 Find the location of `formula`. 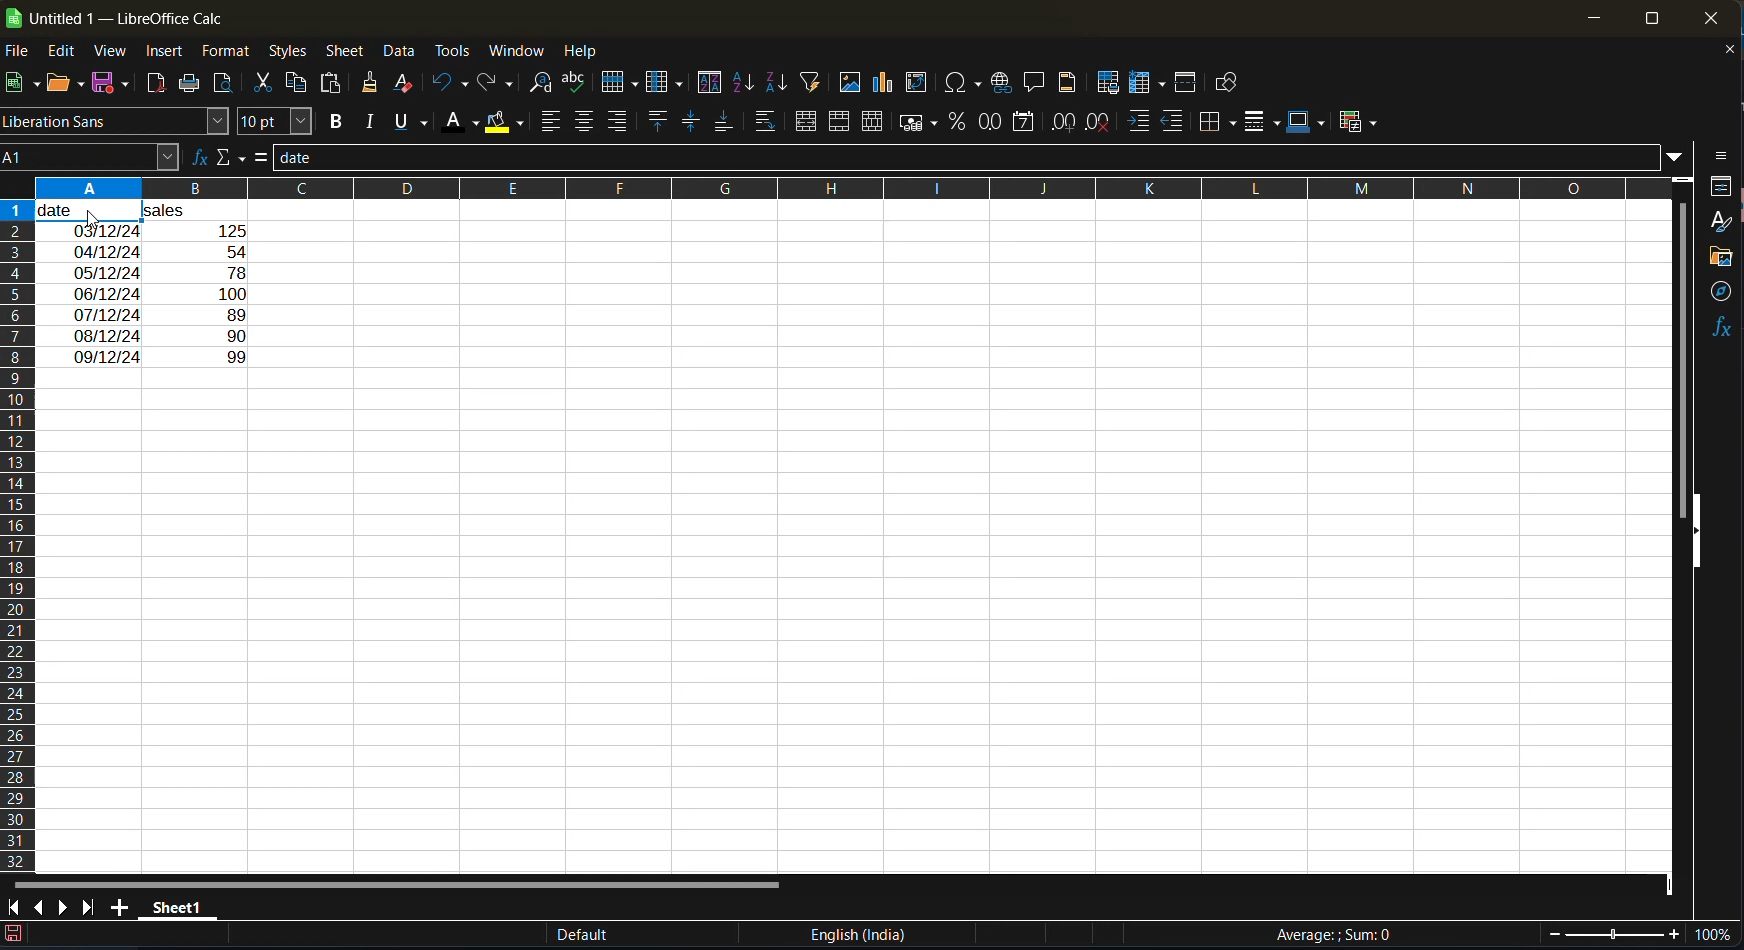

formula is located at coordinates (262, 157).